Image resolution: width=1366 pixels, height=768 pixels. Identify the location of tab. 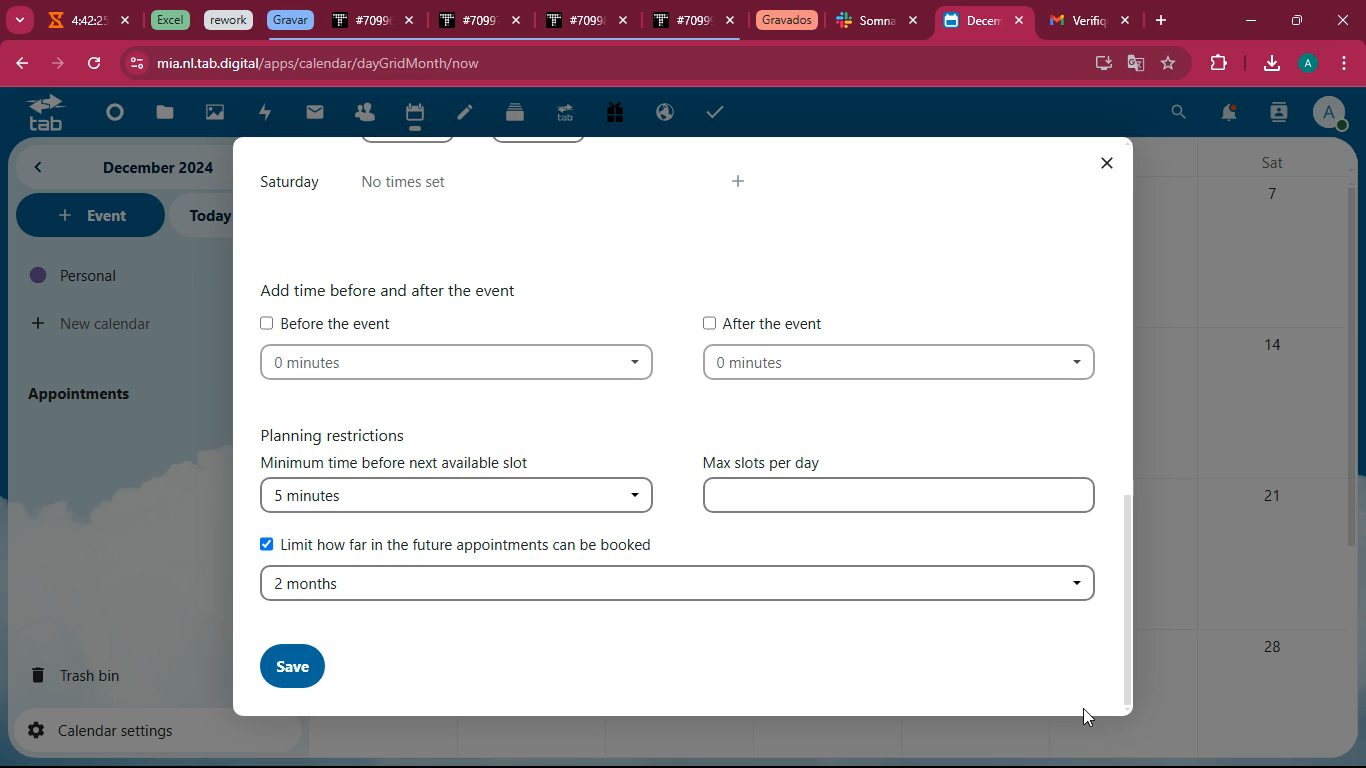
(681, 23).